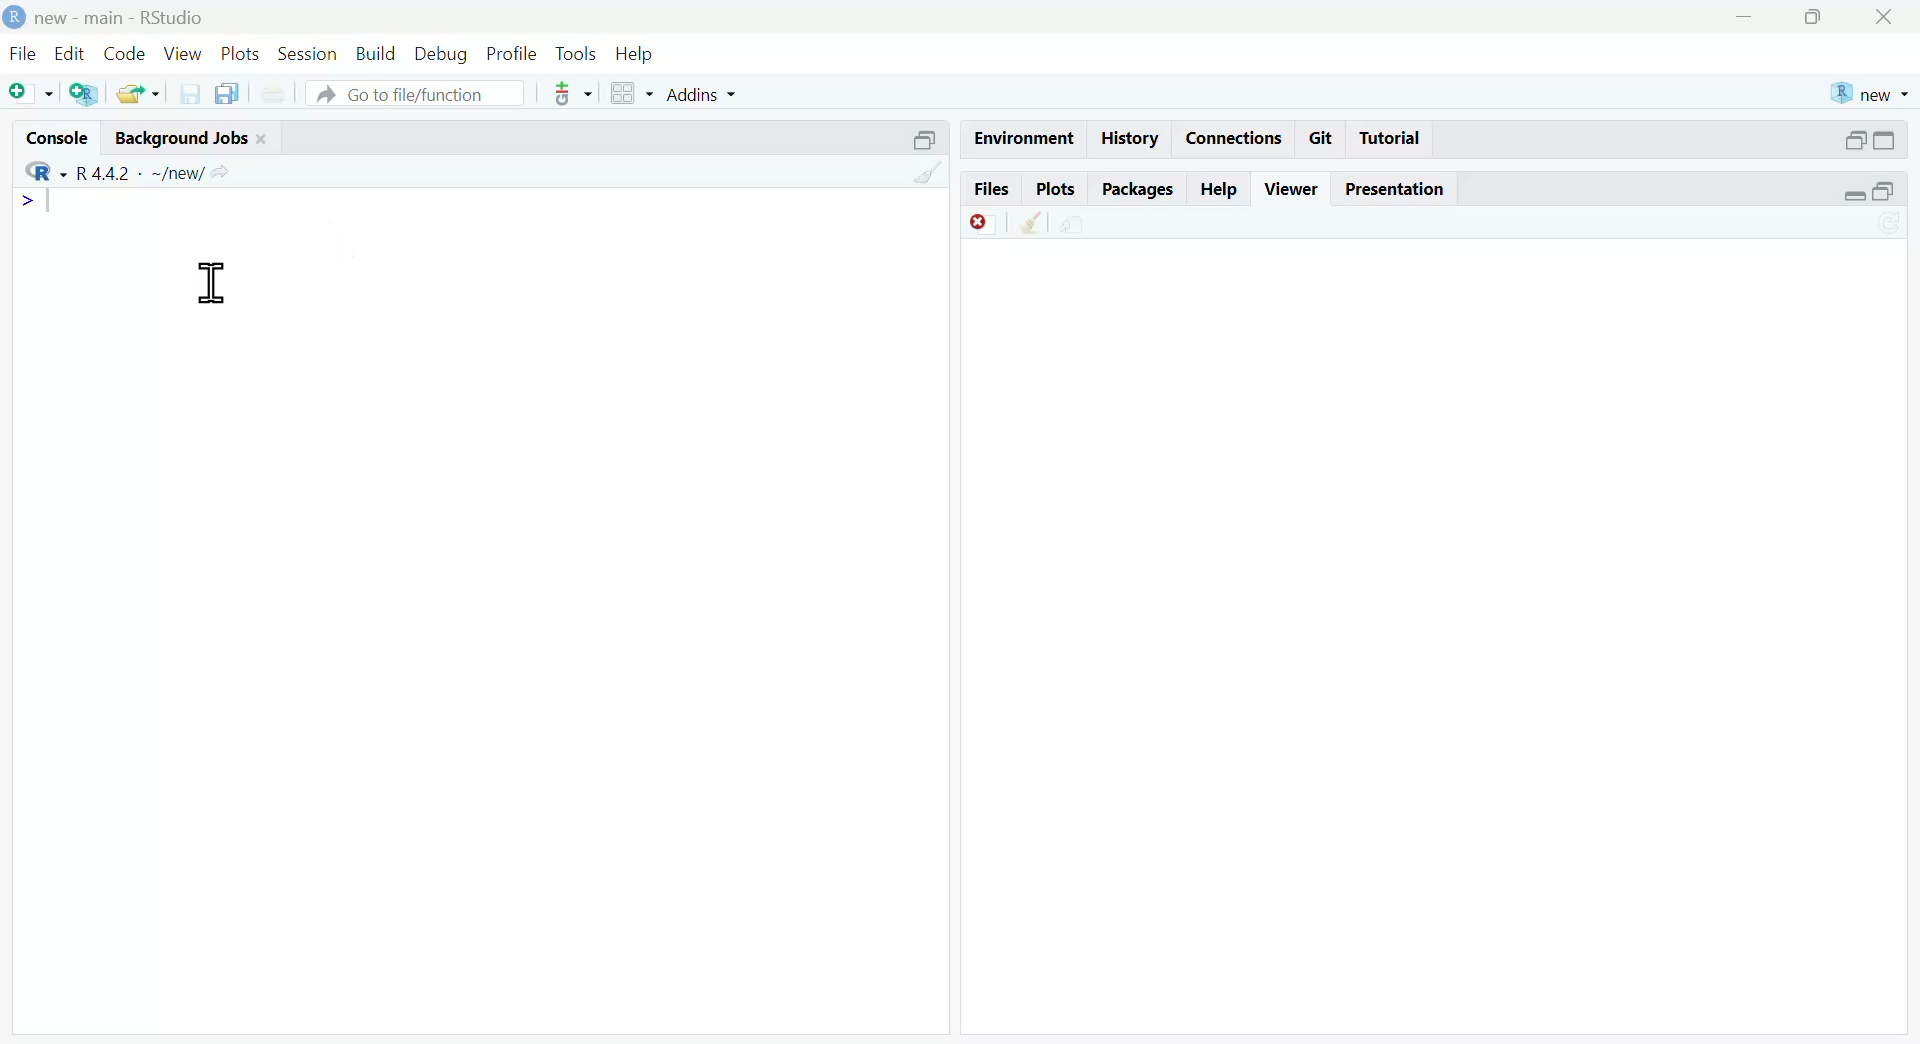 The height and width of the screenshot is (1044, 1920). Describe the element at coordinates (1138, 187) in the screenshot. I see `Packages` at that location.